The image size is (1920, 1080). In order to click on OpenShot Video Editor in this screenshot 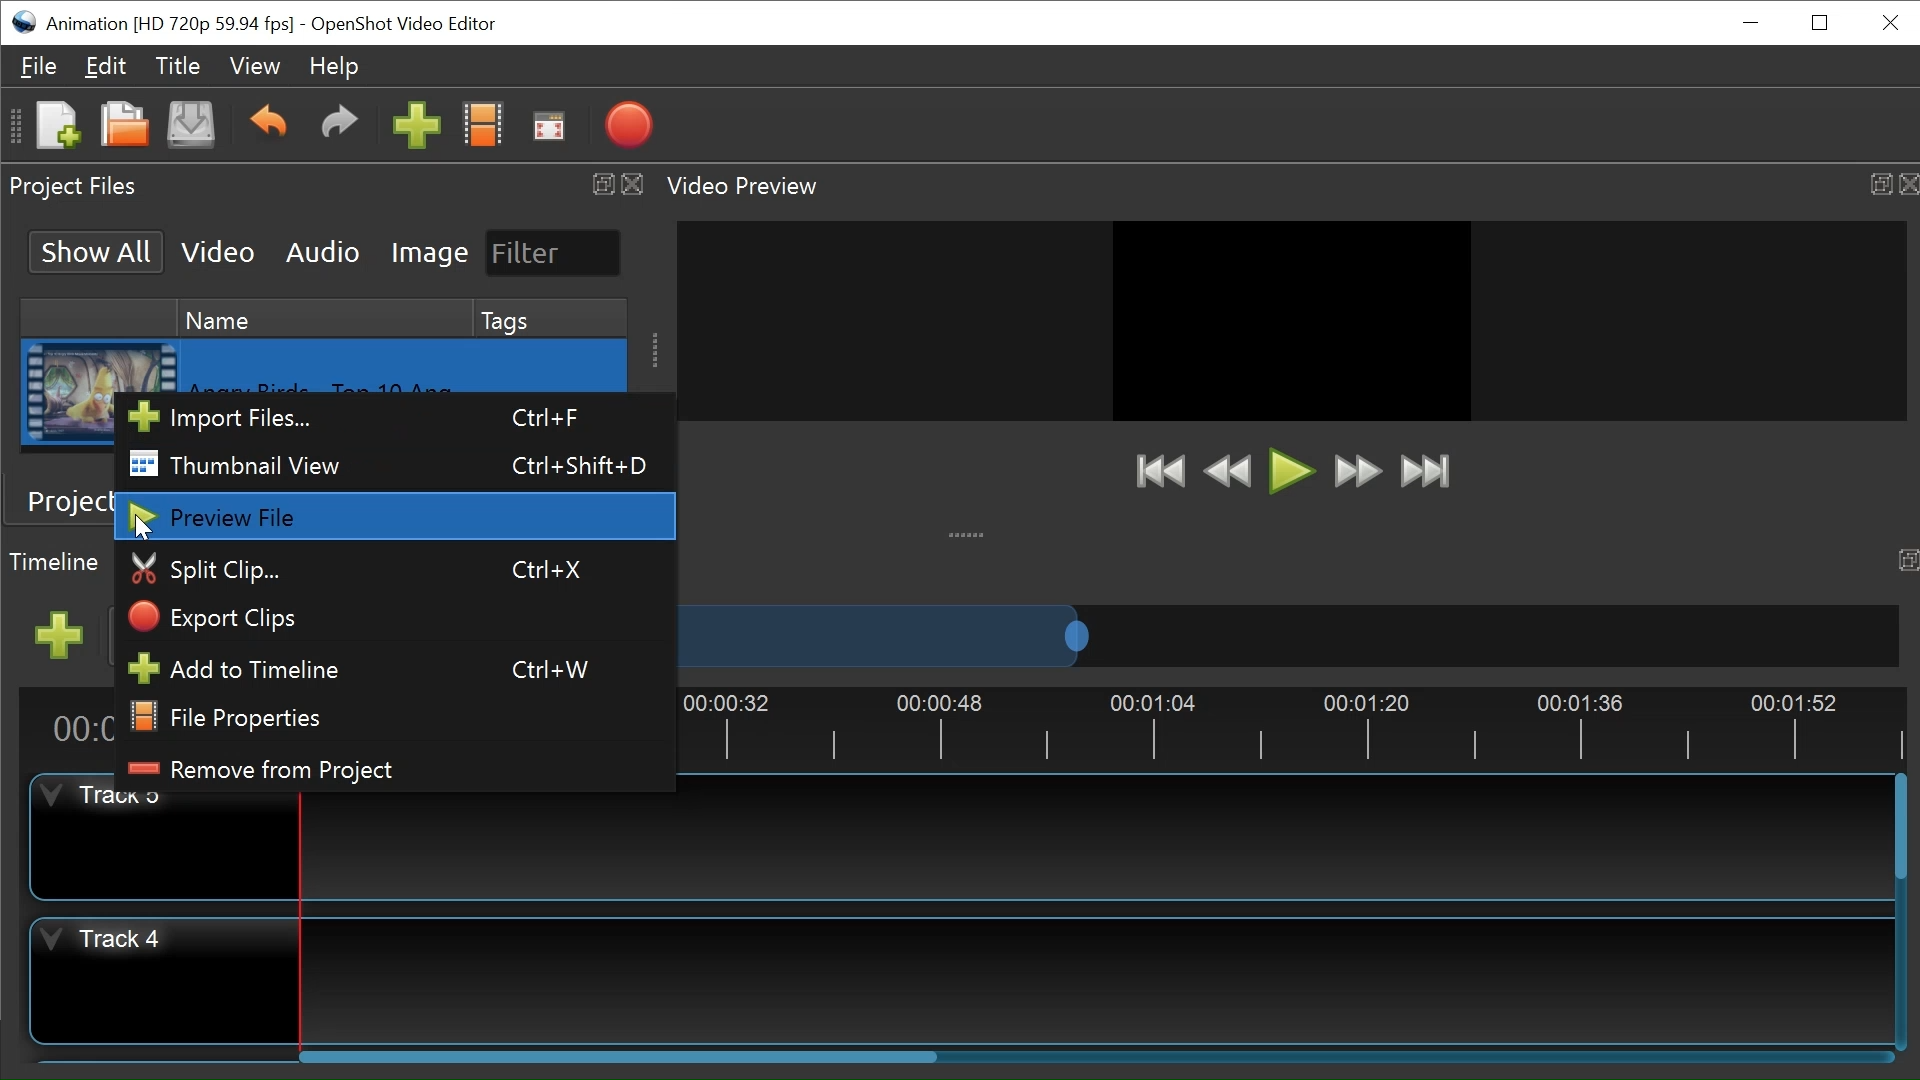, I will do `click(404, 25)`.